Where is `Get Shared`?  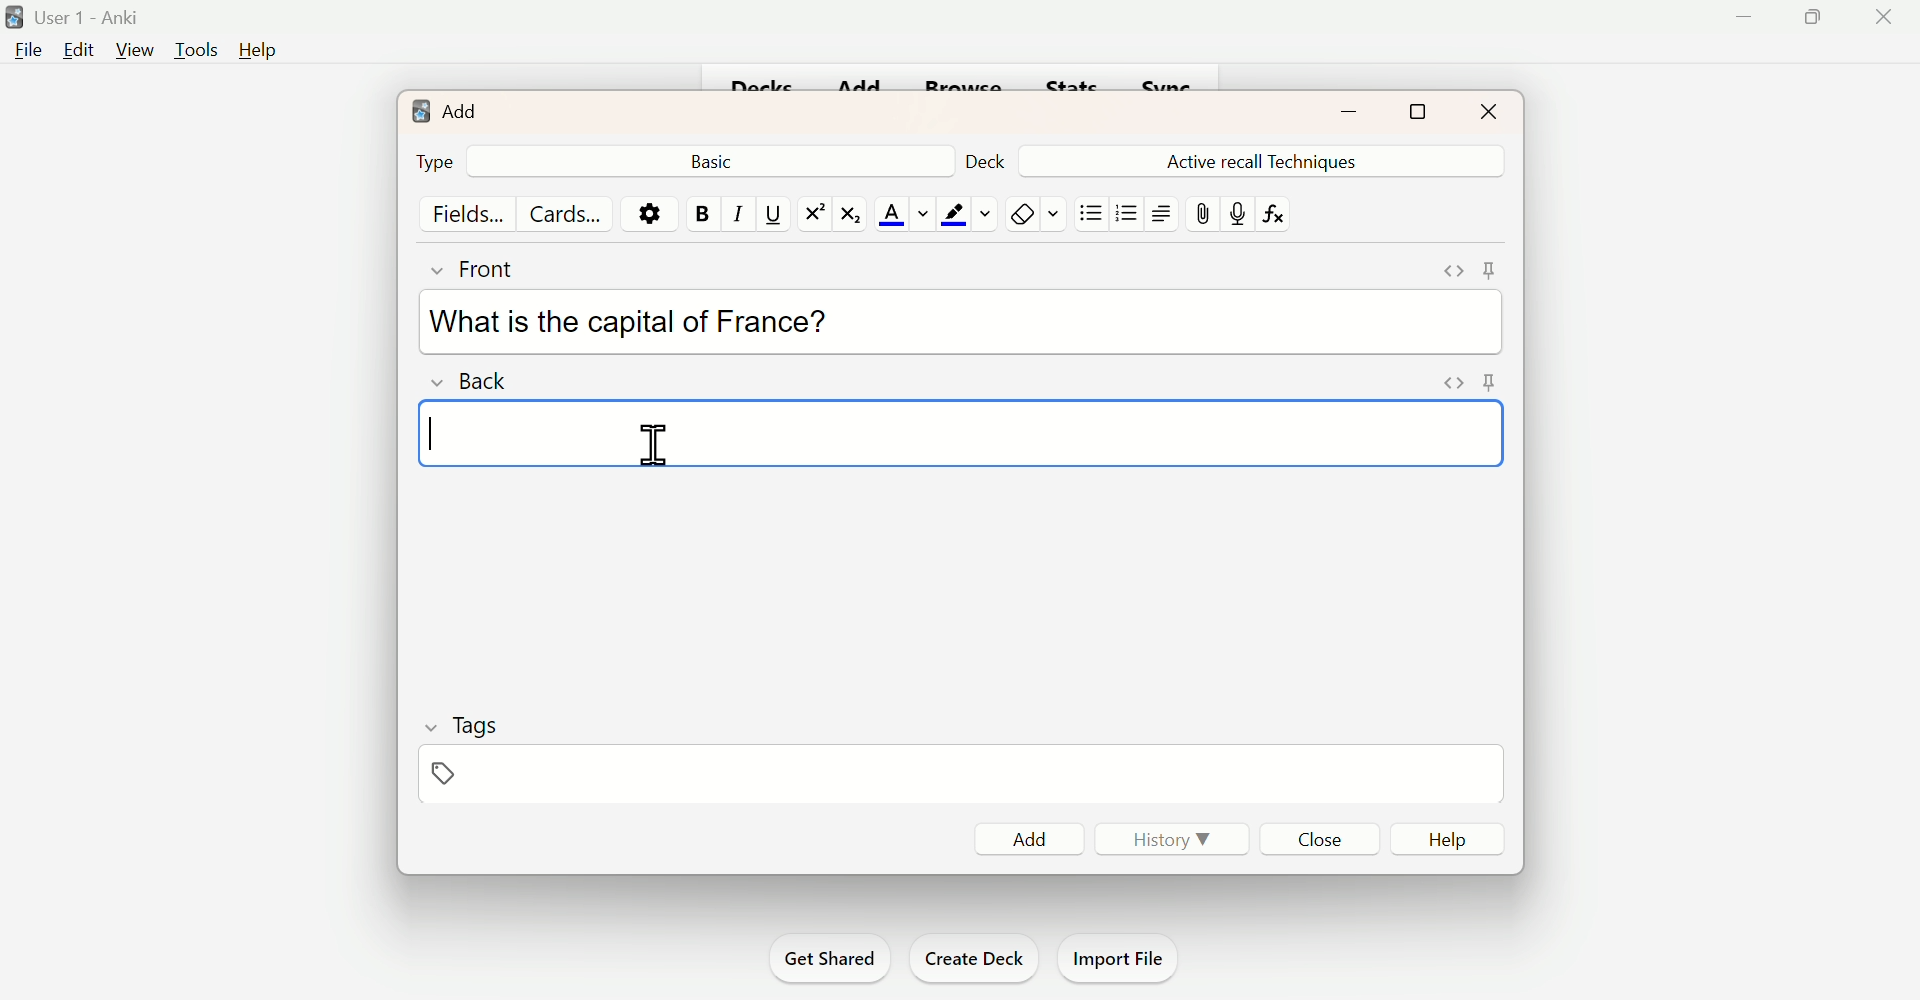 Get Shared is located at coordinates (823, 957).